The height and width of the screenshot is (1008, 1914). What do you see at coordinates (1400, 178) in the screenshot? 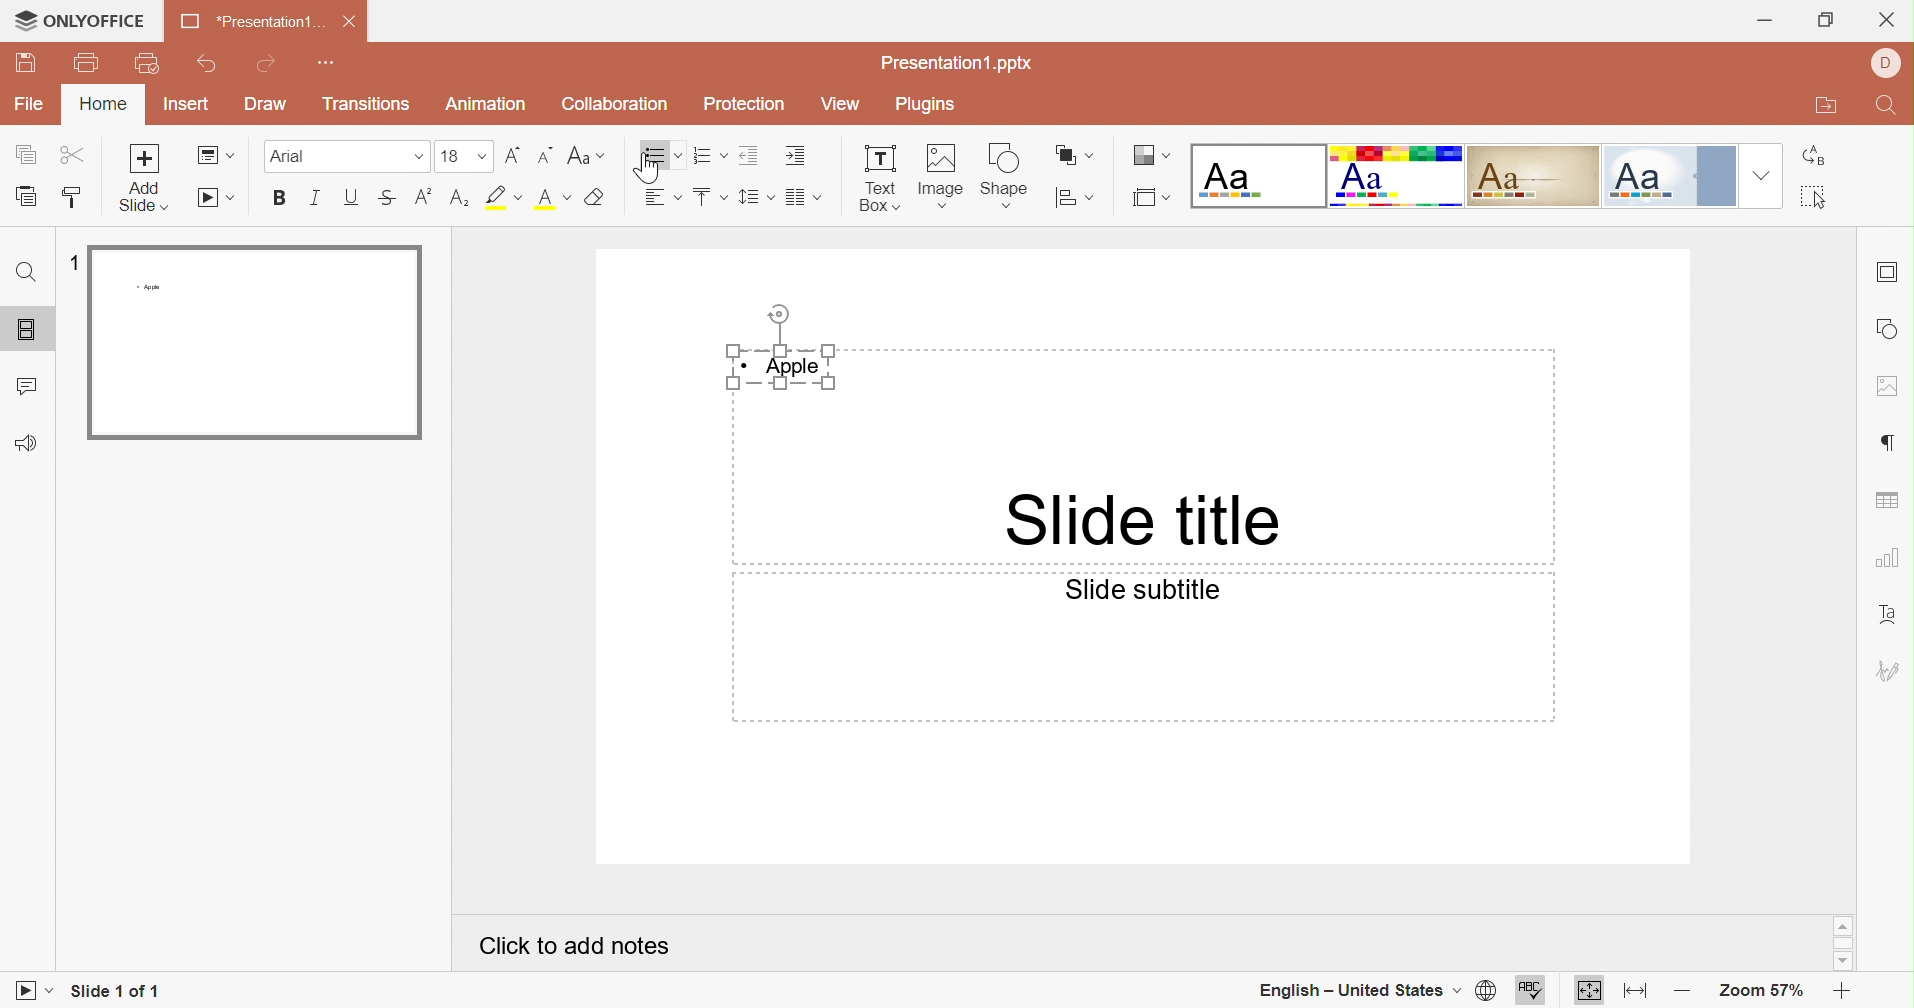
I see `Basic` at bounding box center [1400, 178].